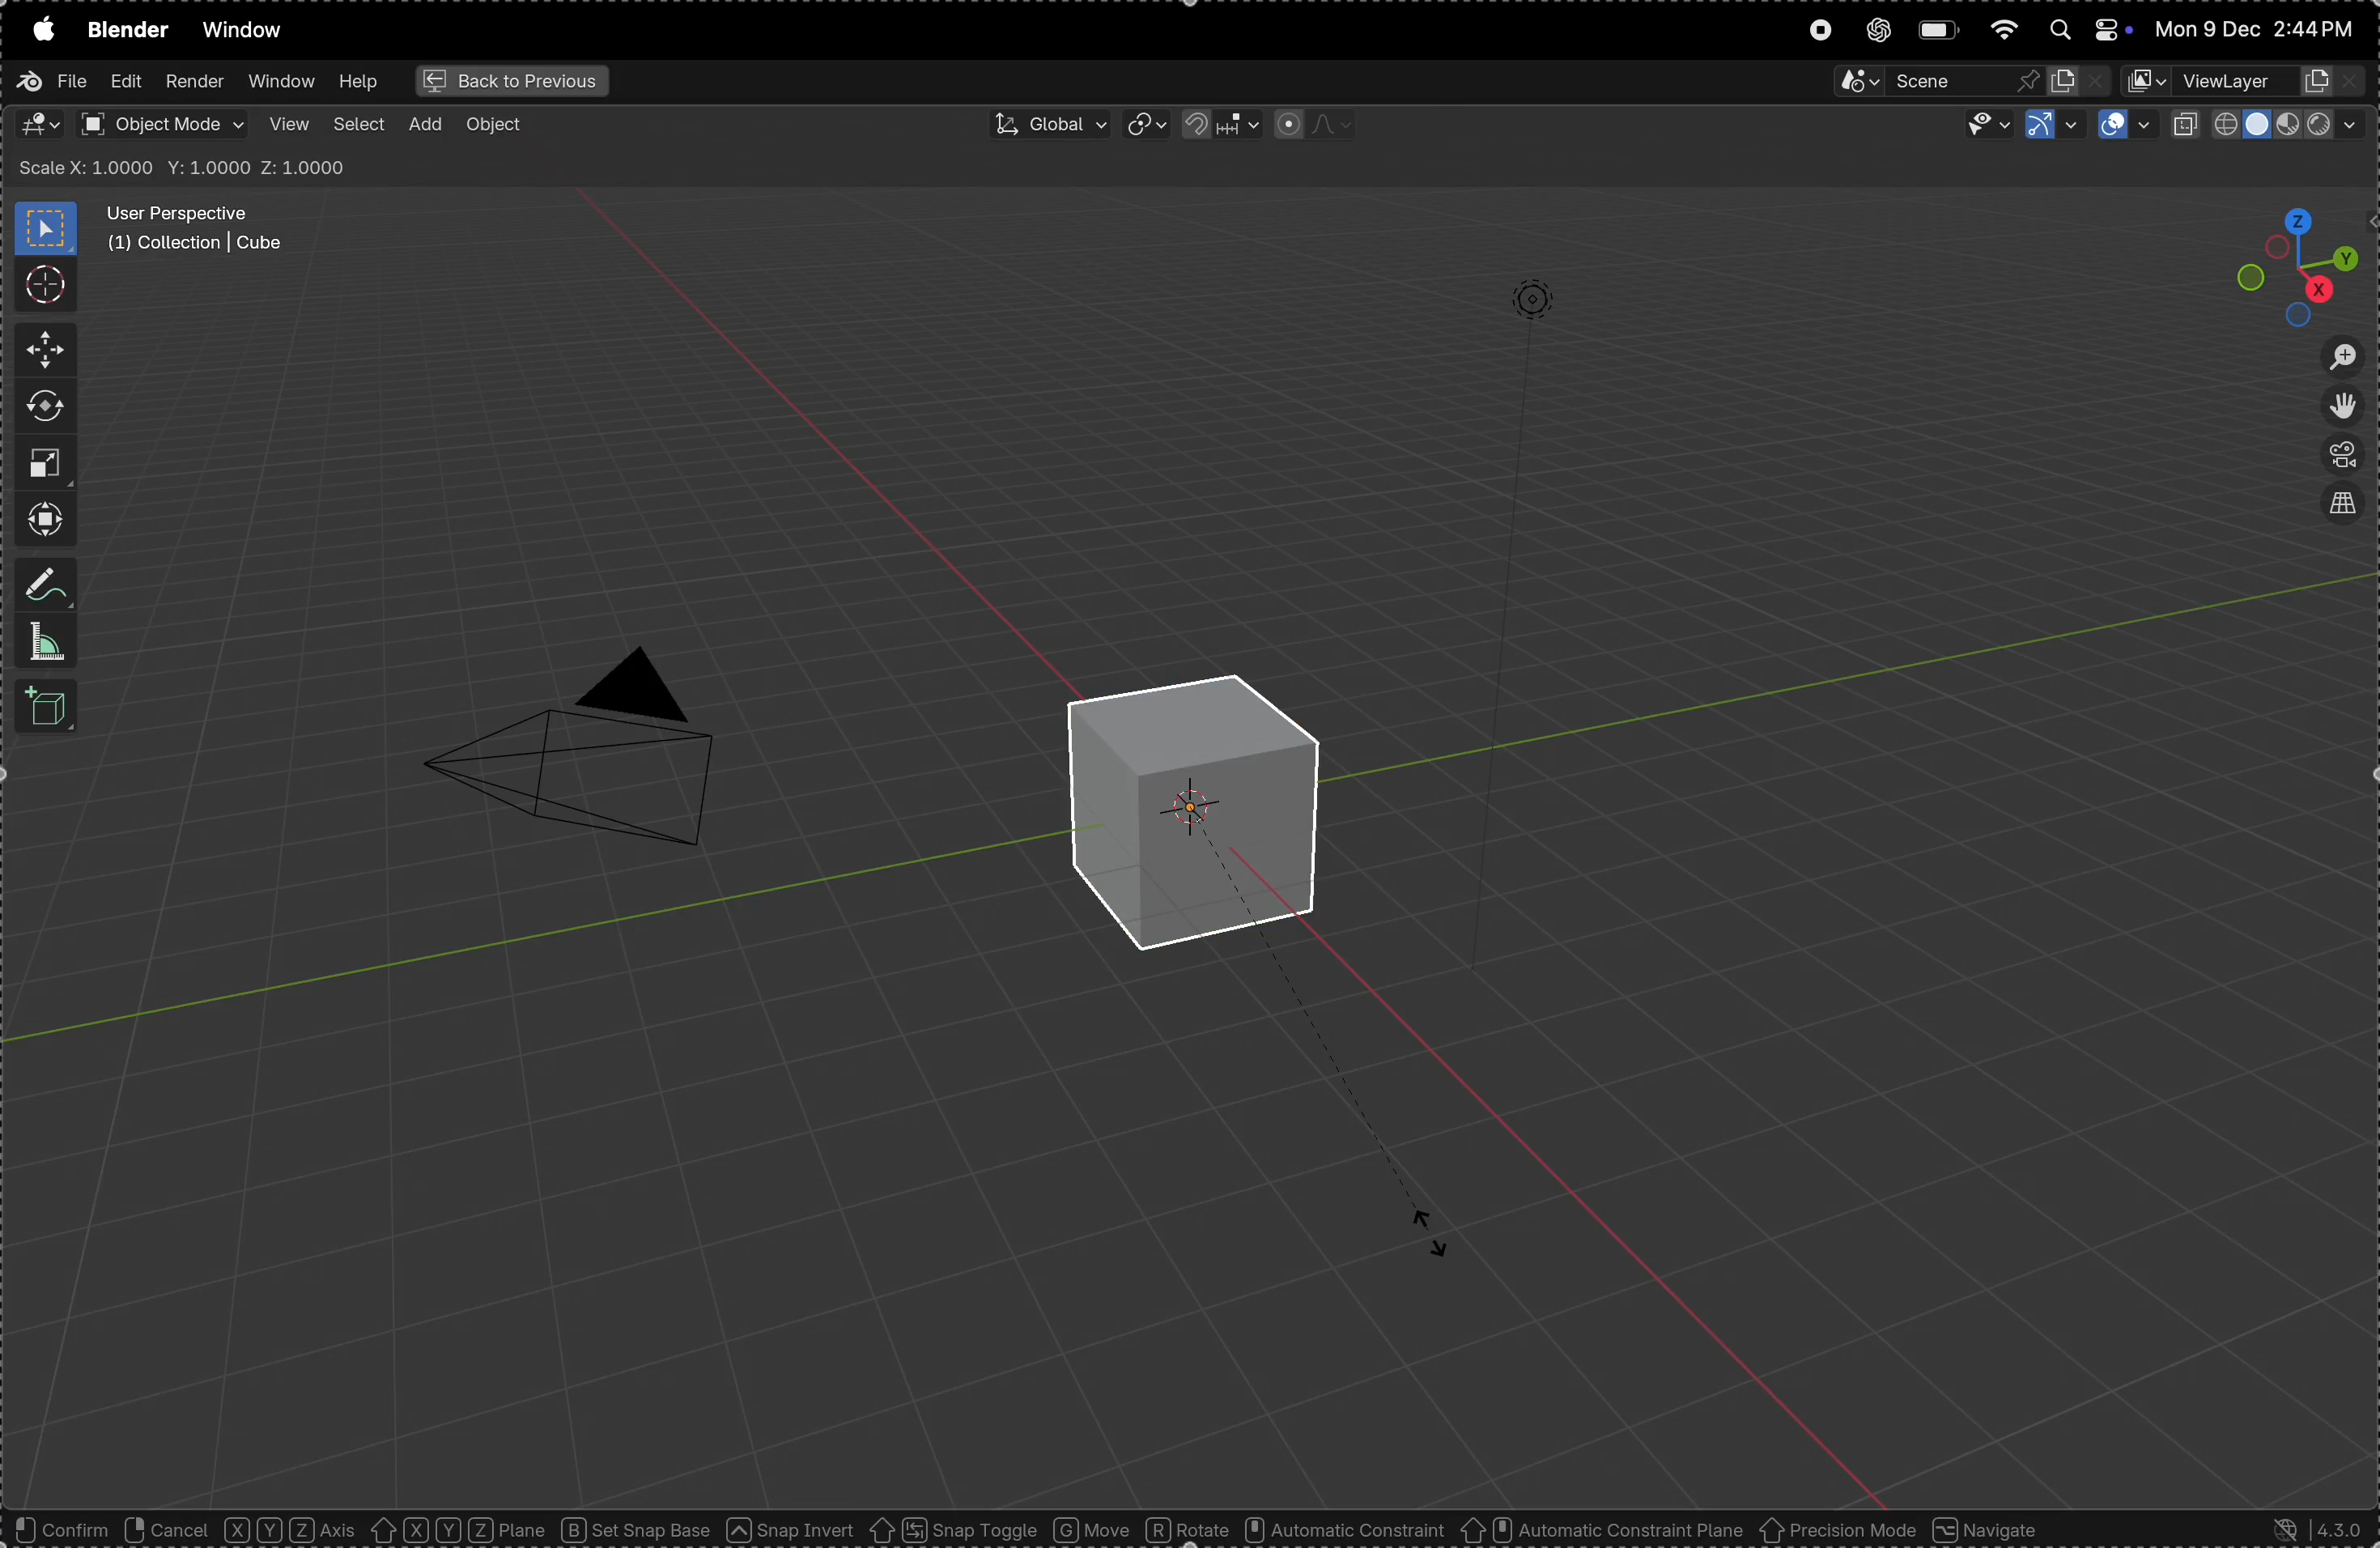  Describe the element at coordinates (2259, 25) in the screenshot. I see `date and time` at that location.